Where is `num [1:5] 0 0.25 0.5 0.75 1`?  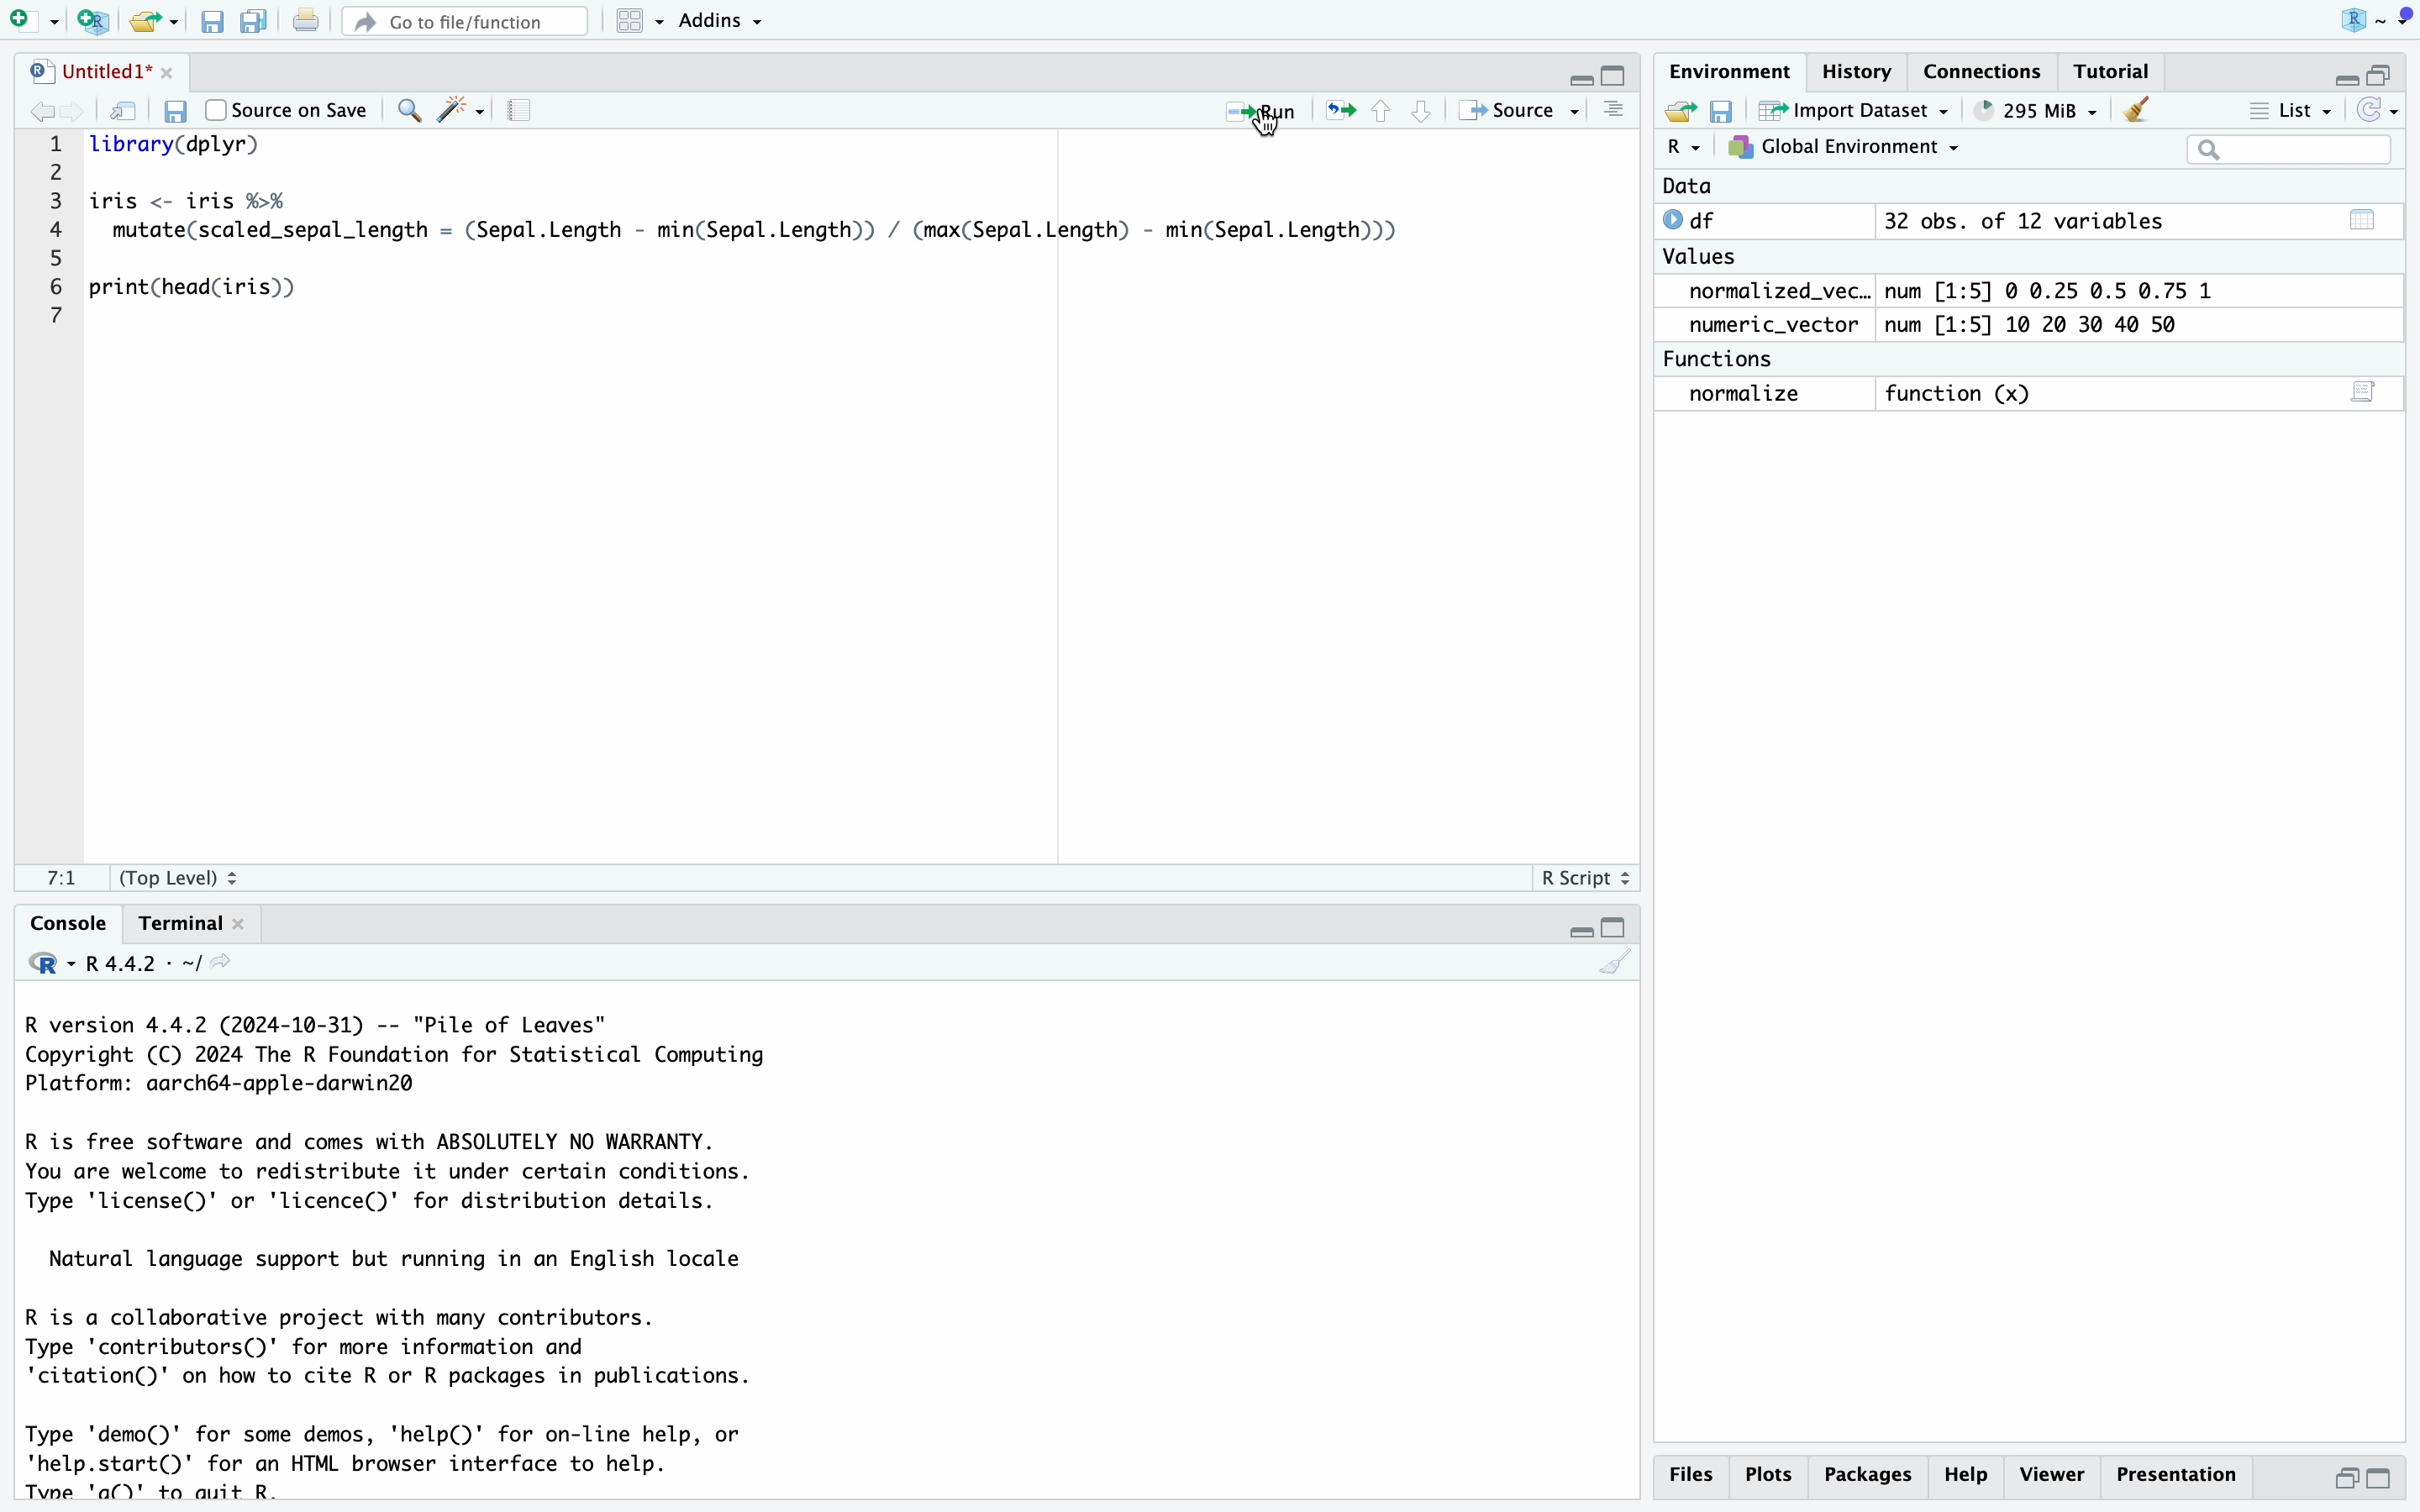 num [1:5] 0 0.25 0.5 0.75 1 is located at coordinates (2055, 291).